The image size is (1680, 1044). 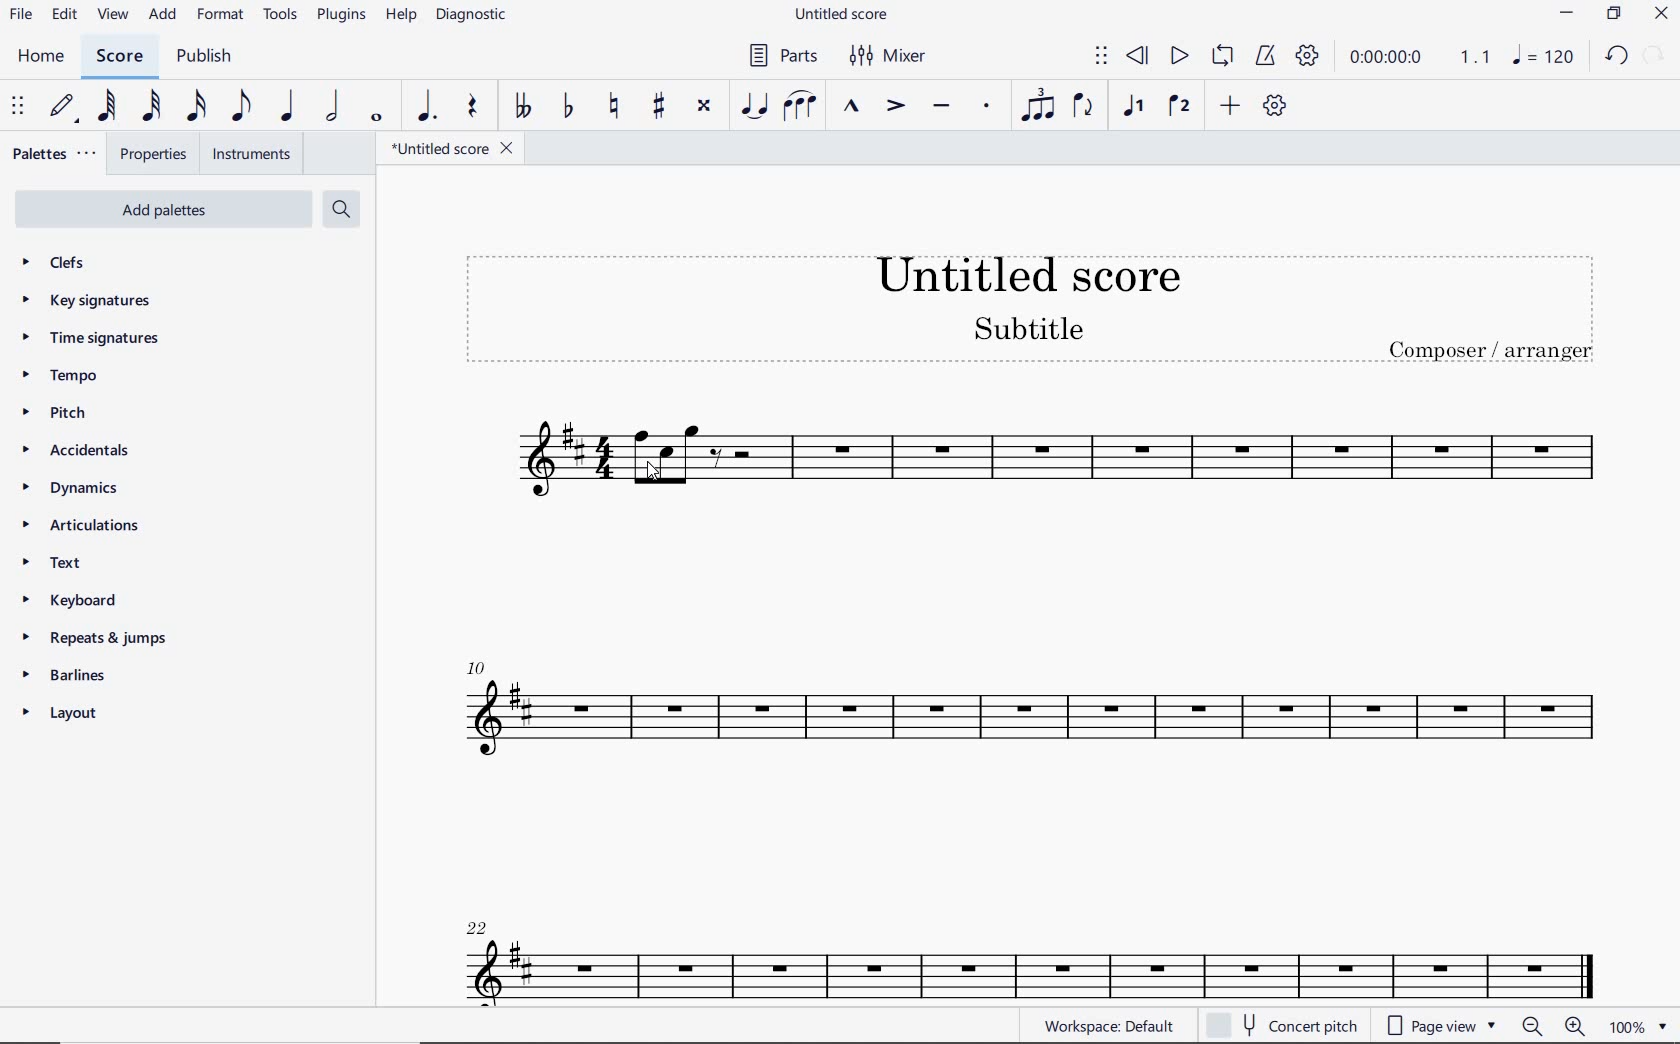 I want to click on METRONOME, so click(x=1268, y=57).